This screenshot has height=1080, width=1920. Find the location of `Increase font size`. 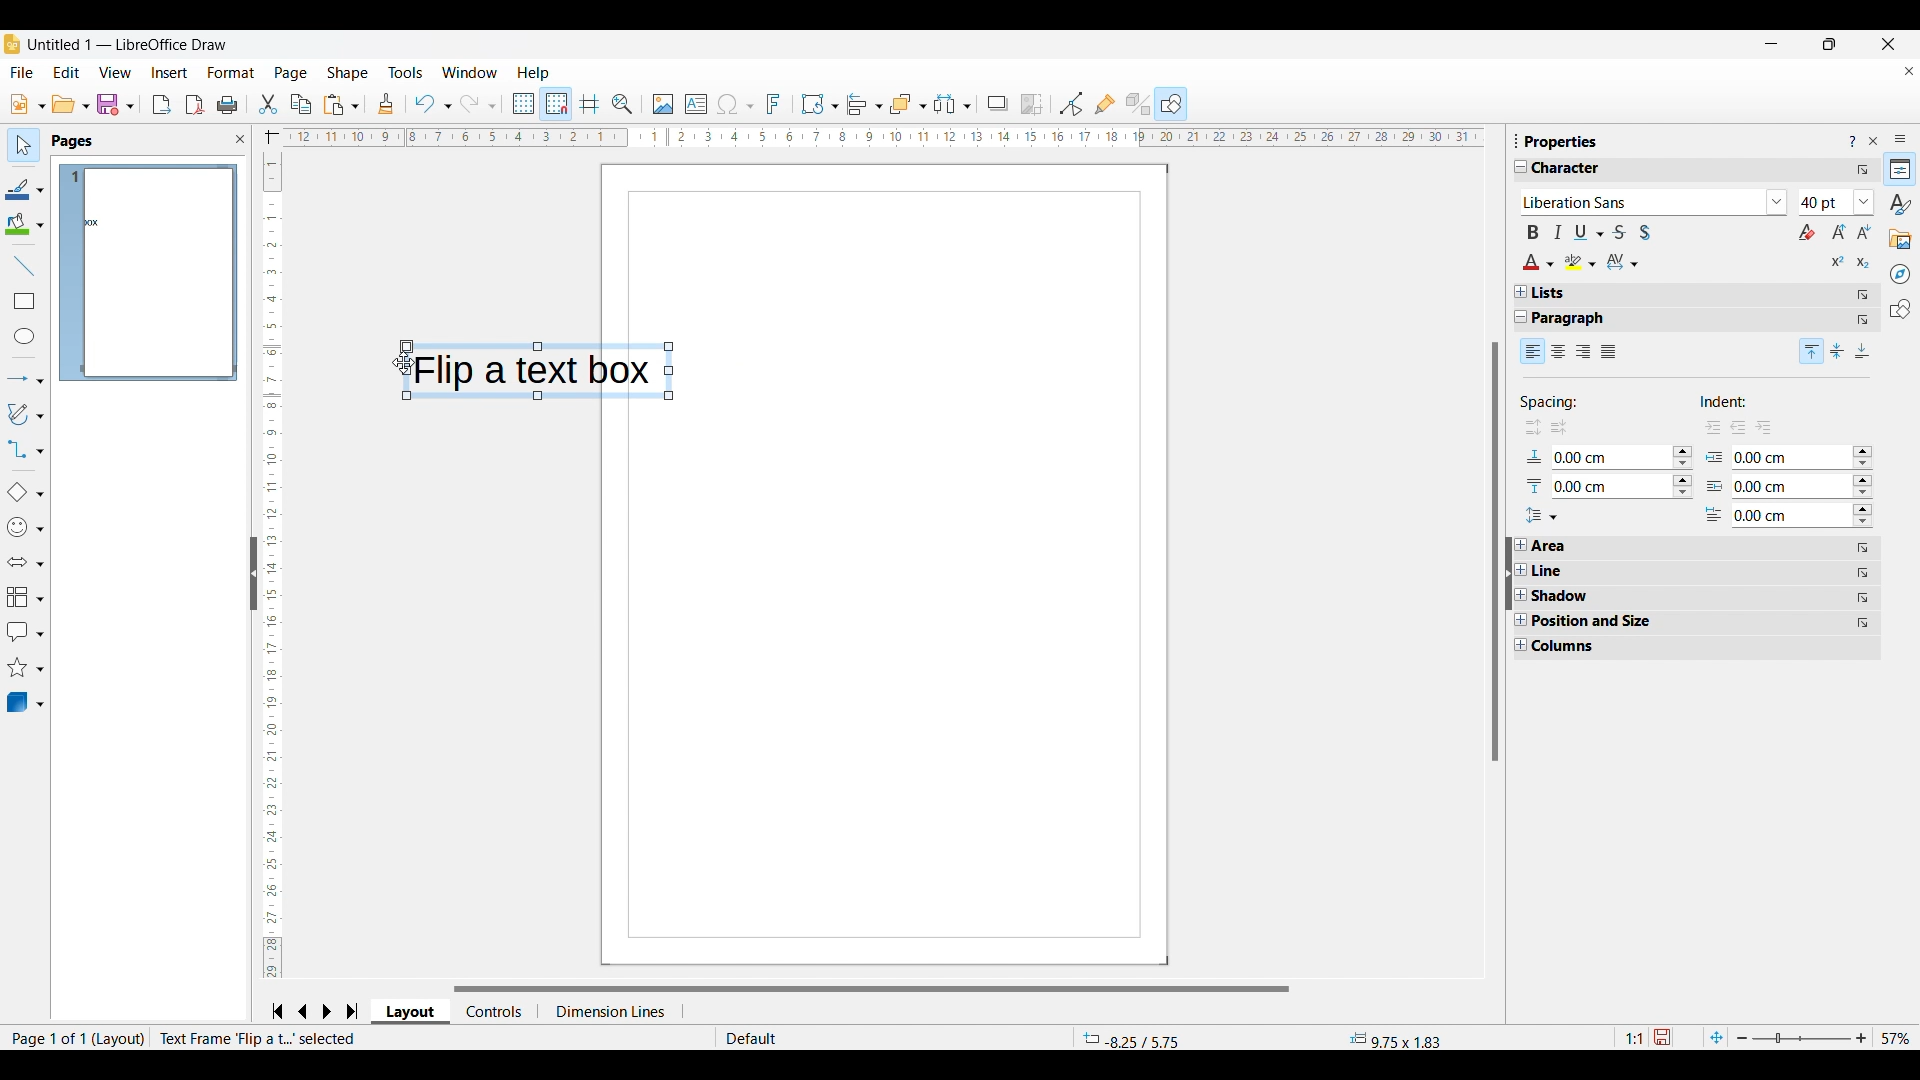

Increase font size is located at coordinates (1840, 231).